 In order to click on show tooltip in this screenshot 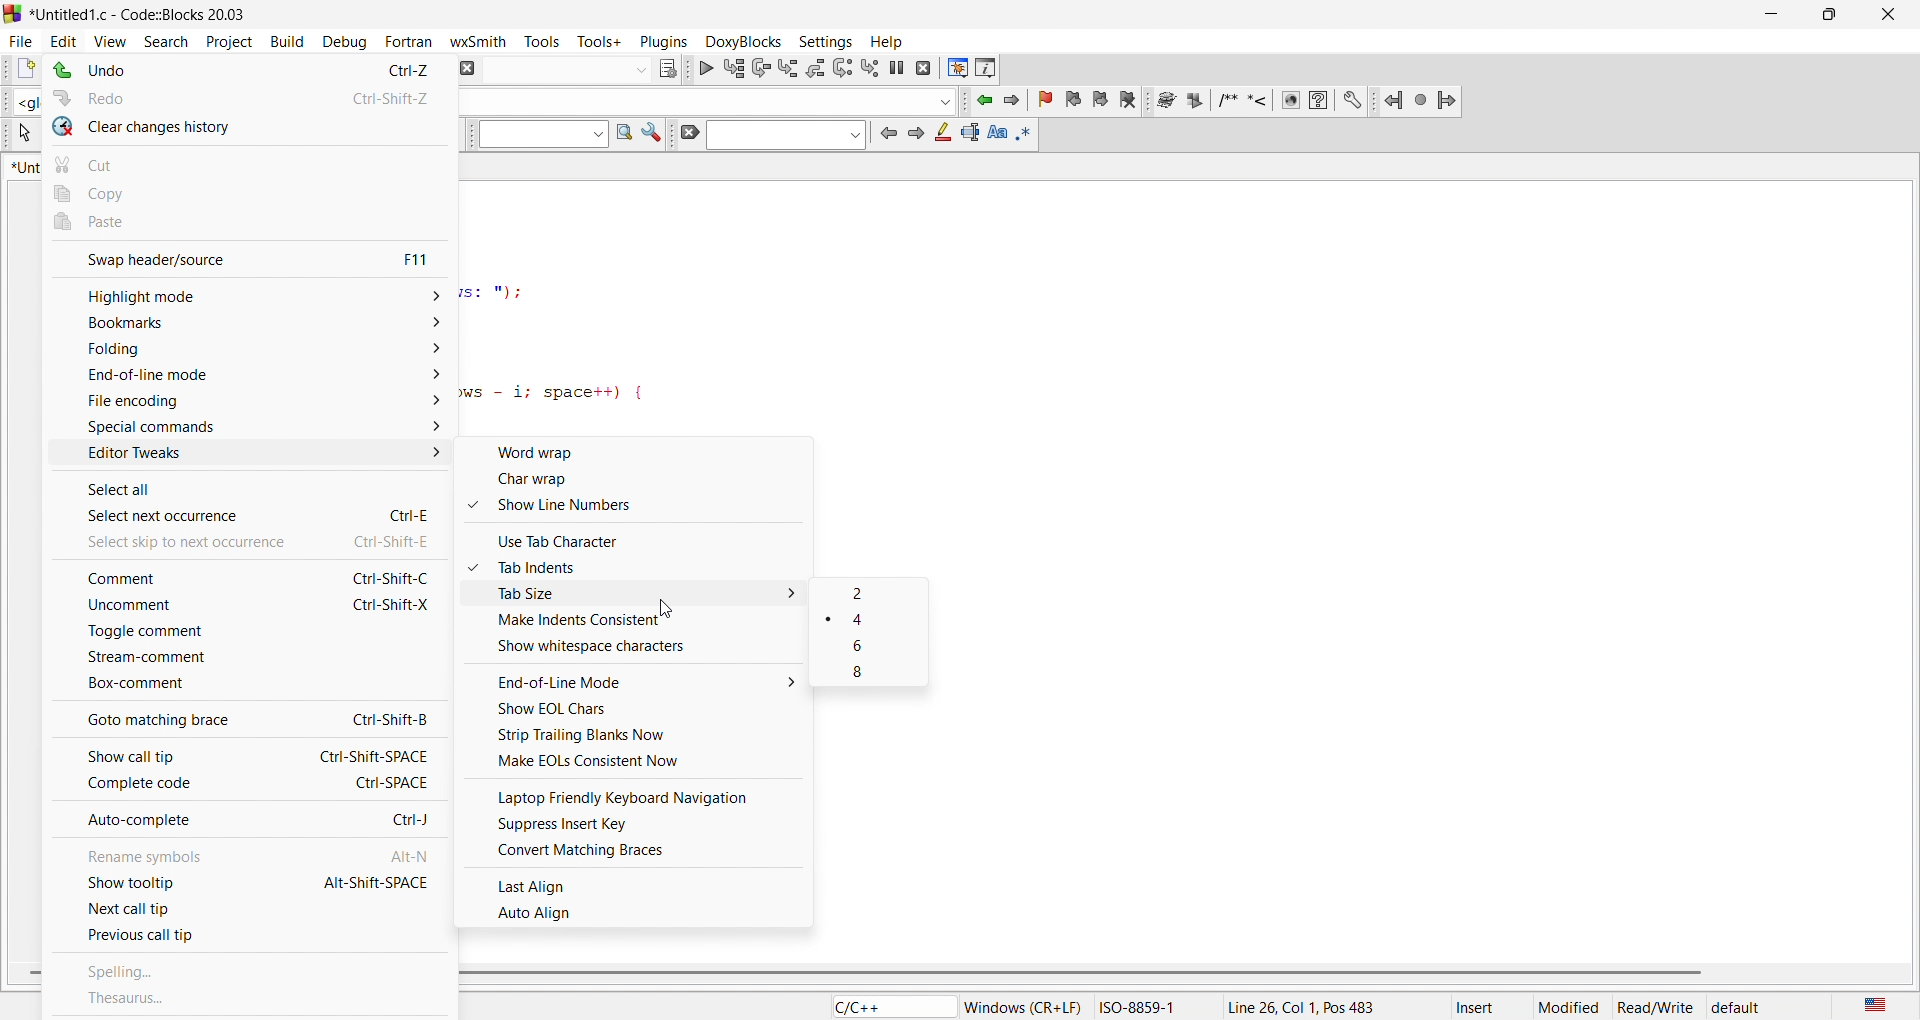, I will do `click(161, 885)`.